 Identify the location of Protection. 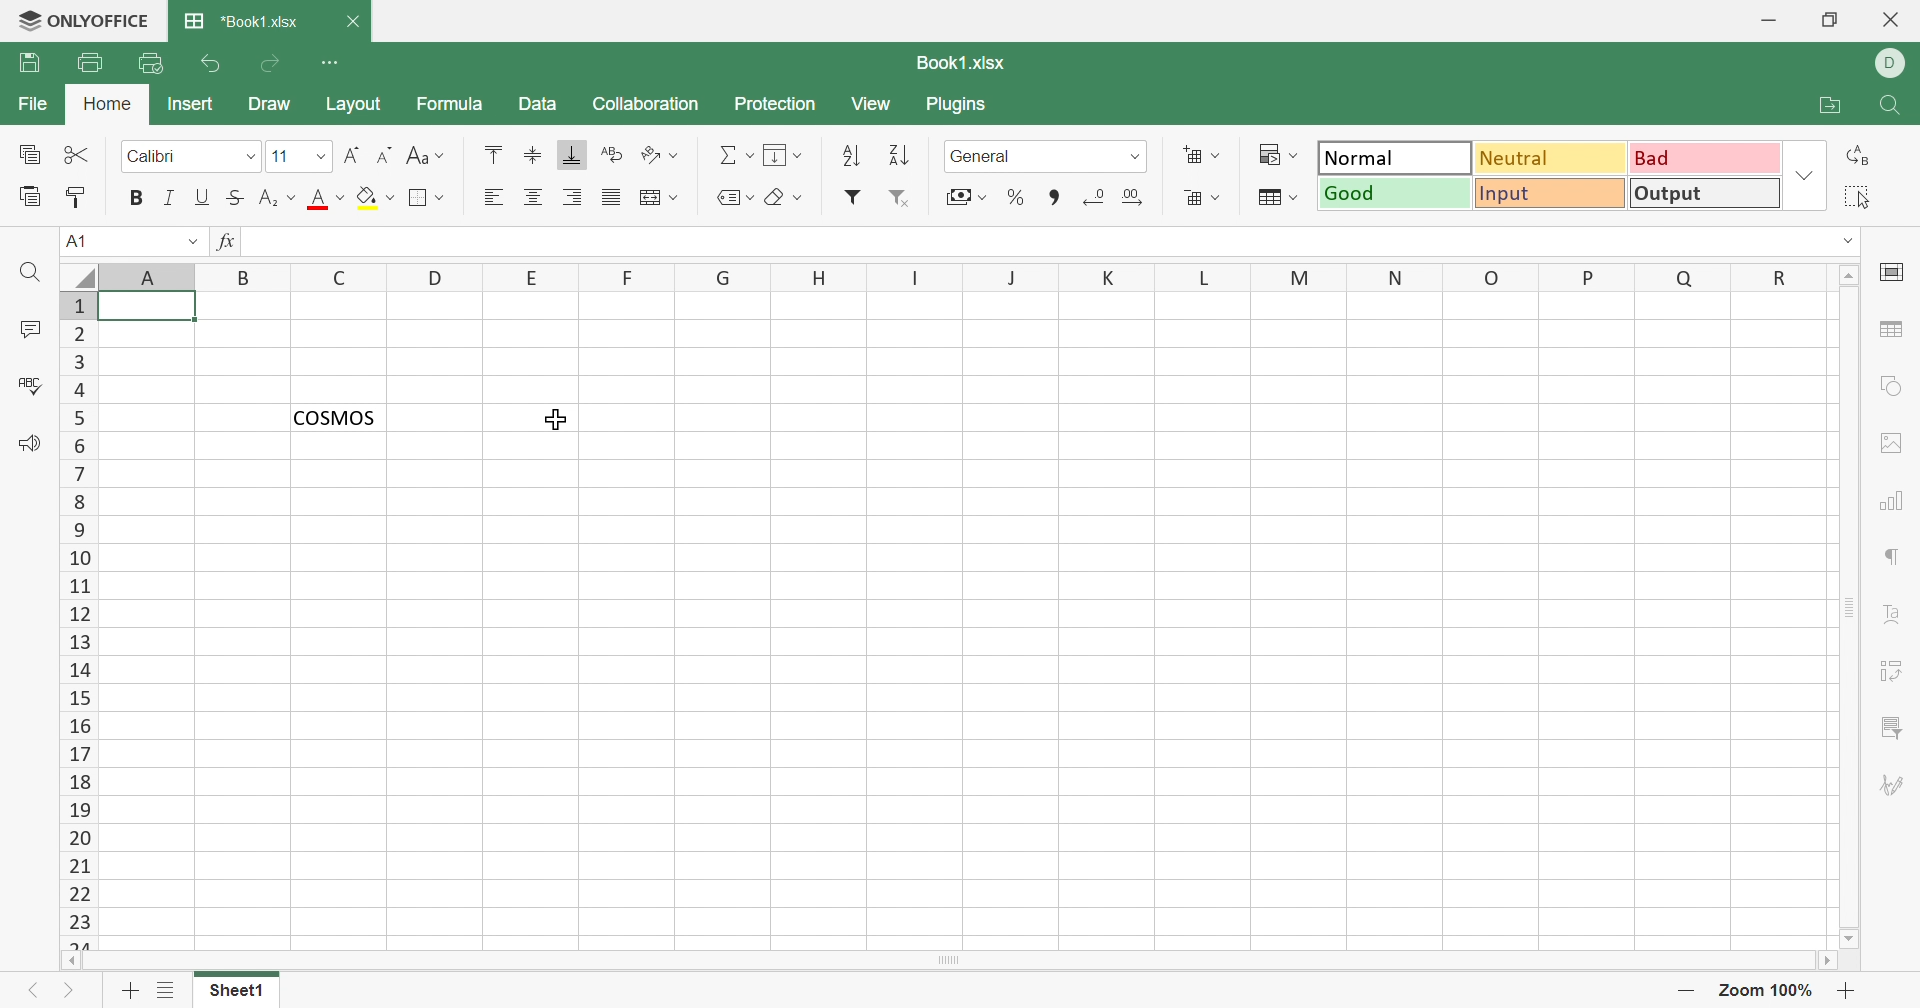
(778, 107).